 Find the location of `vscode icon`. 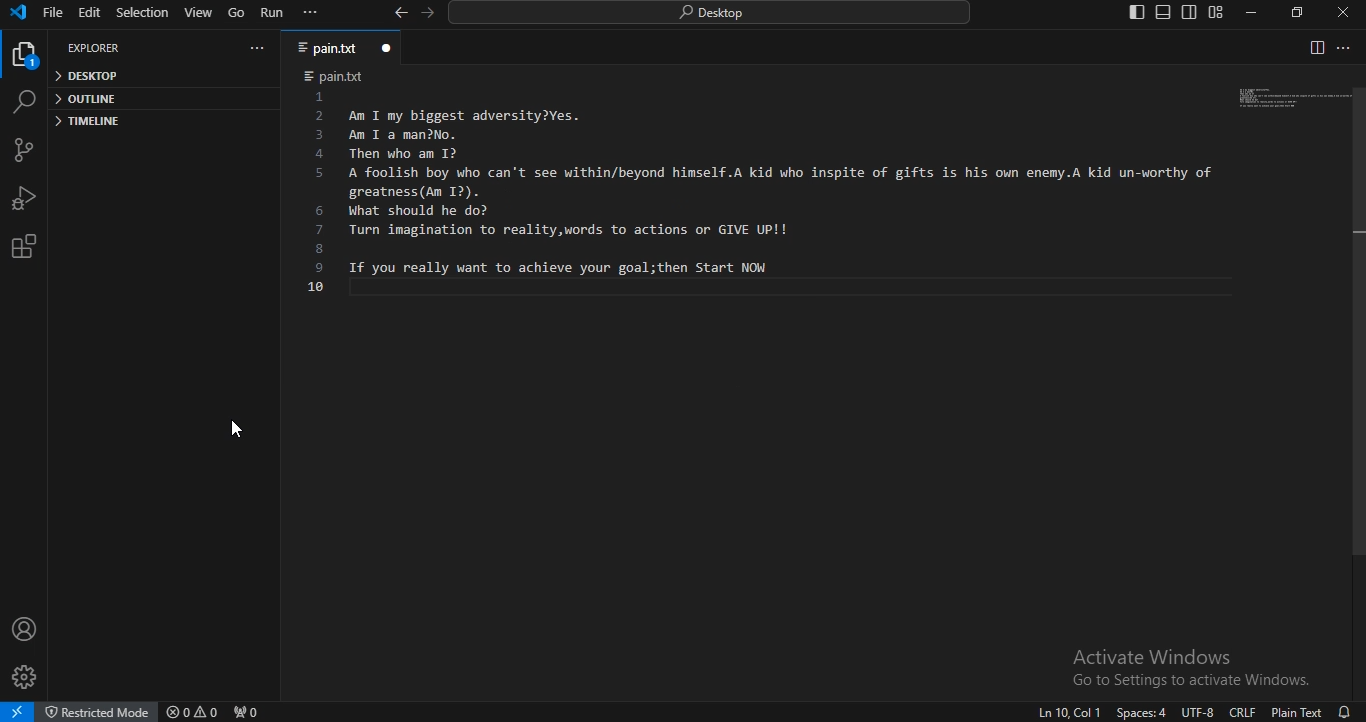

vscode icon is located at coordinates (18, 14).